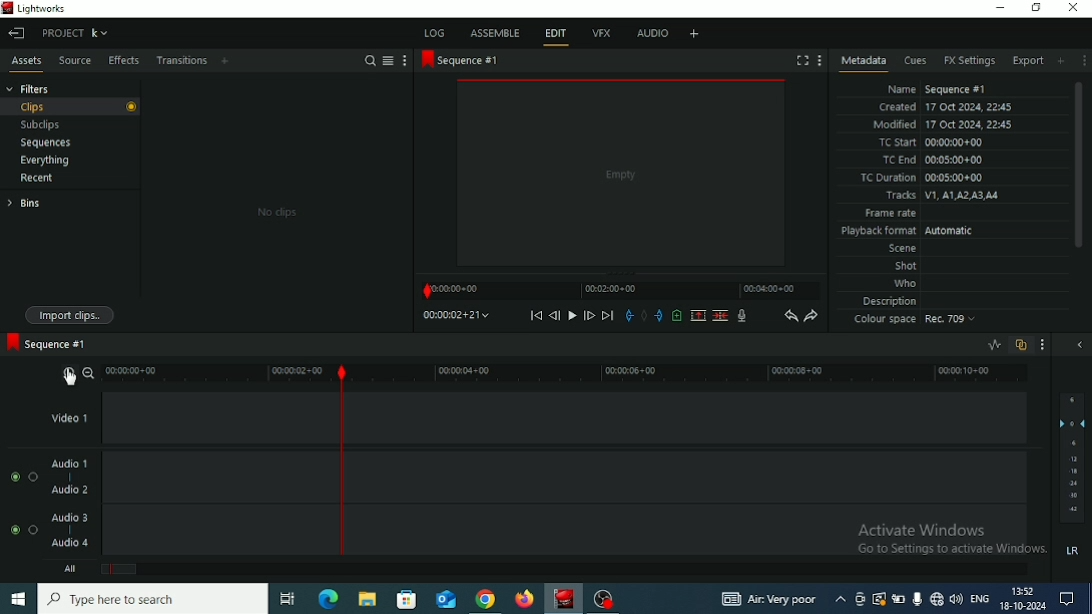 This screenshot has height=614, width=1092. What do you see at coordinates (930, 142) in the screenshot?
I see `TC Start` at bounding box center [930, 142].